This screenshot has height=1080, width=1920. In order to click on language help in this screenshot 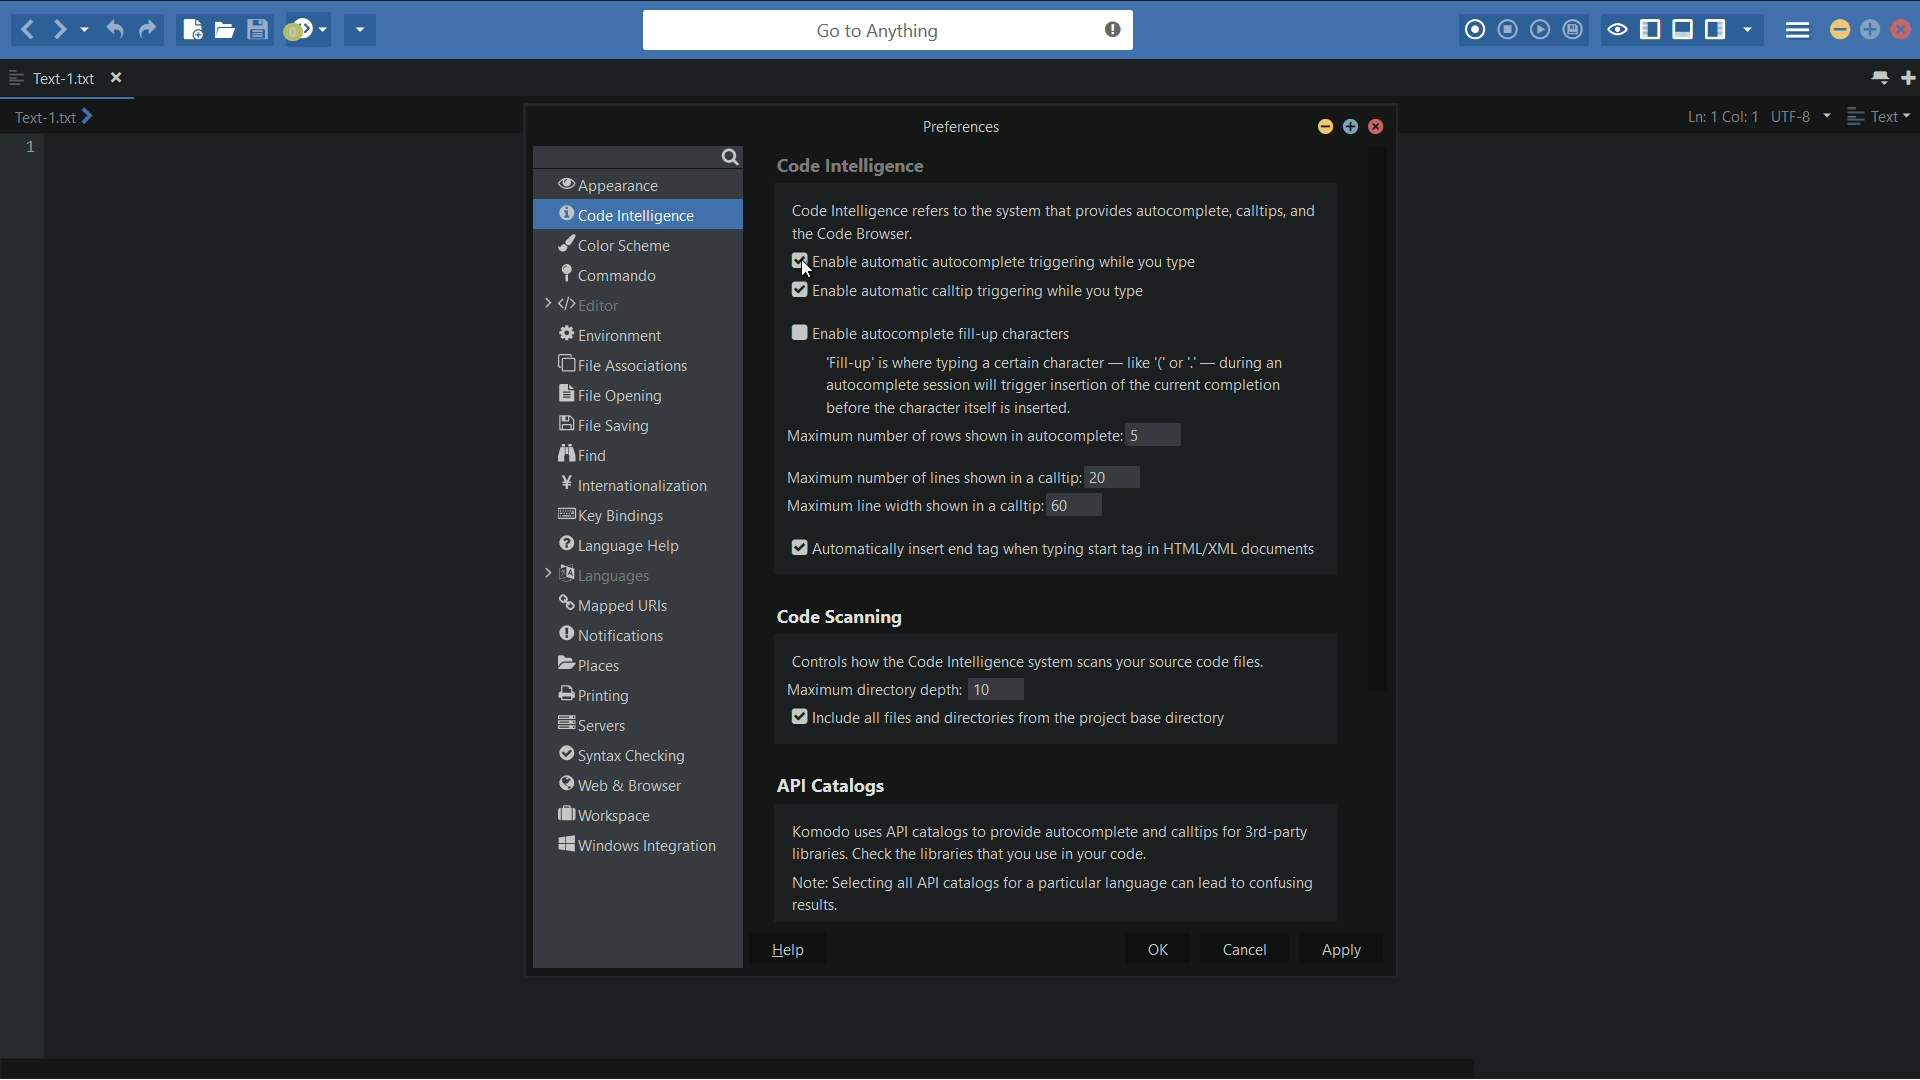, I will do `click(620, 545)`.